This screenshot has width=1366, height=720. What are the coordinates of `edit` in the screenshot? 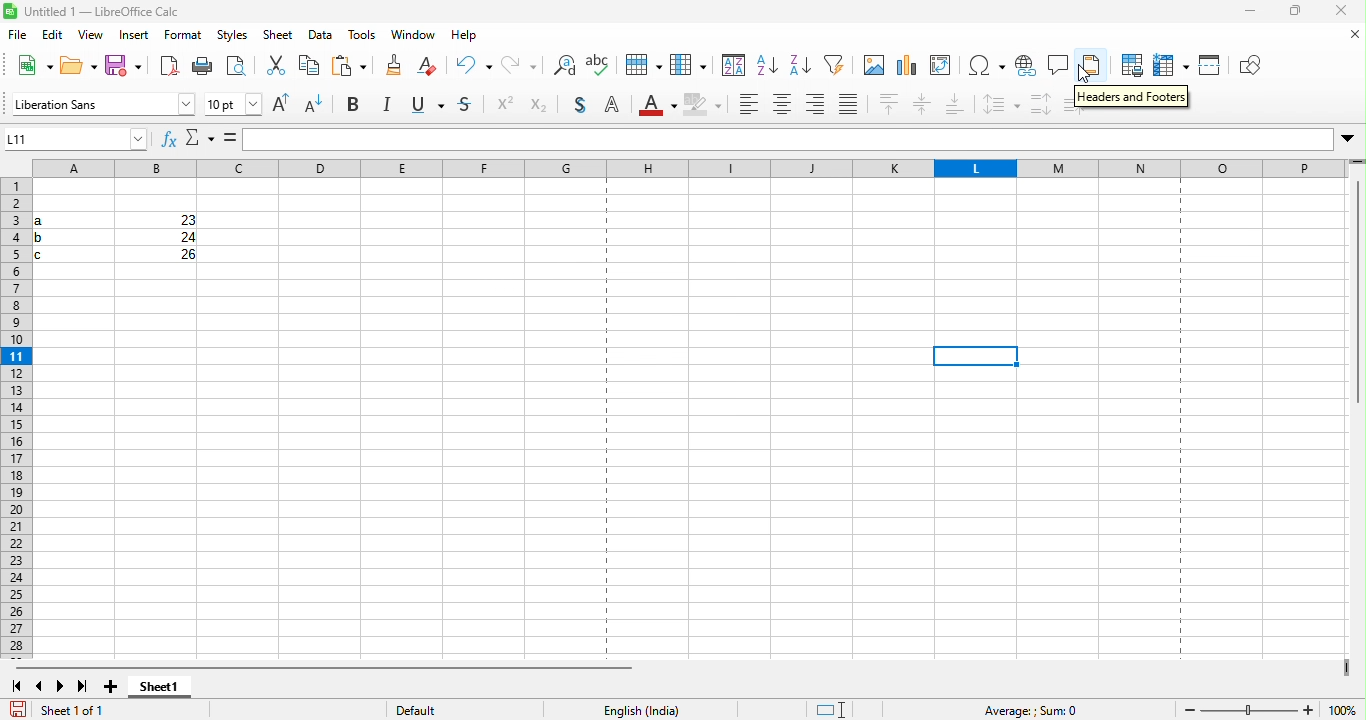 It's located at (54, 37).